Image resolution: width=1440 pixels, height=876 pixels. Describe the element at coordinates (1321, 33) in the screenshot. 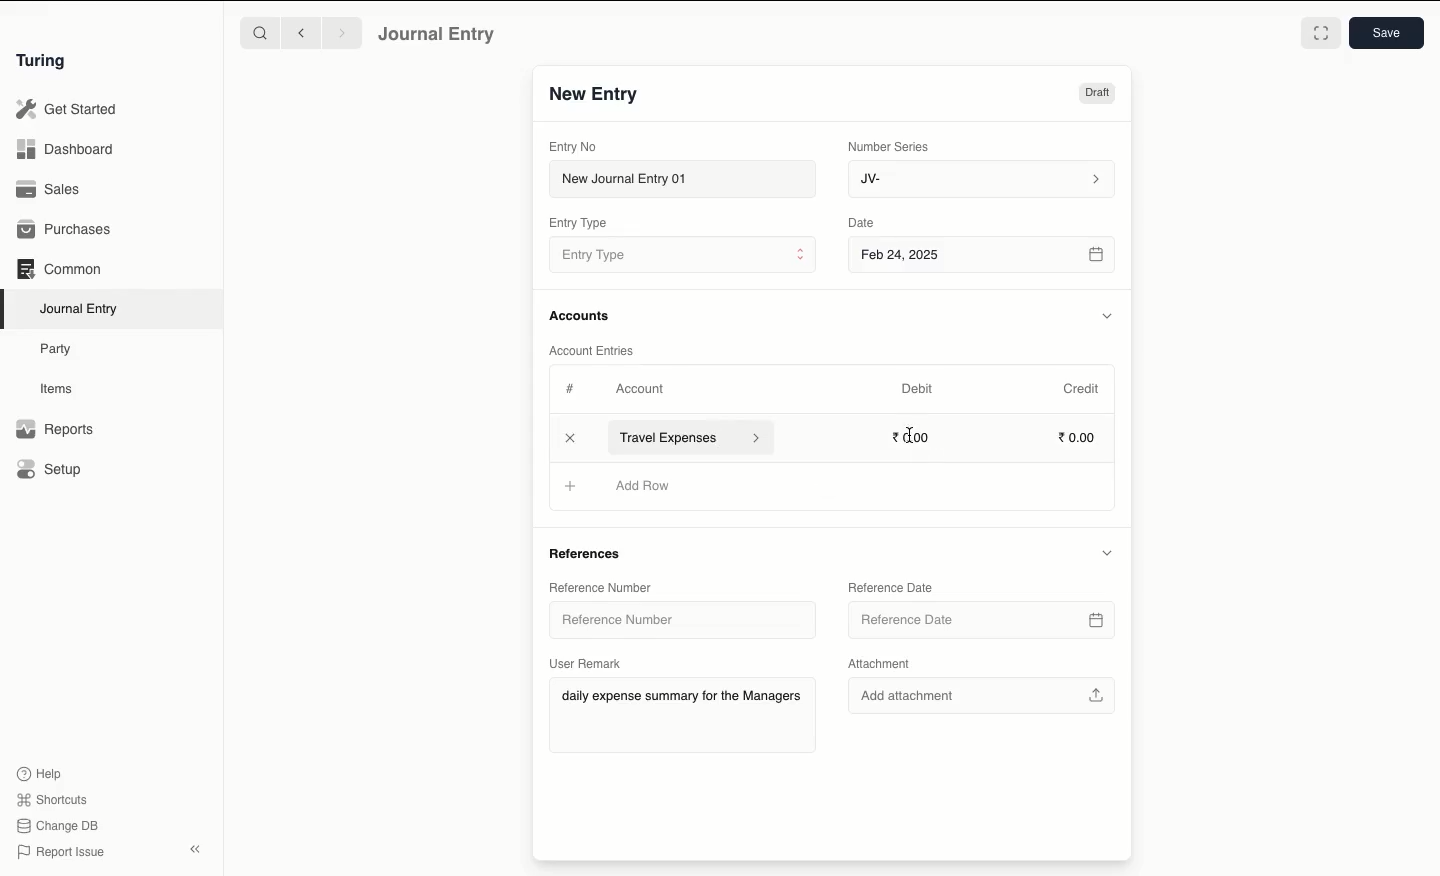

I see `Toggle between form and full width` at that location.